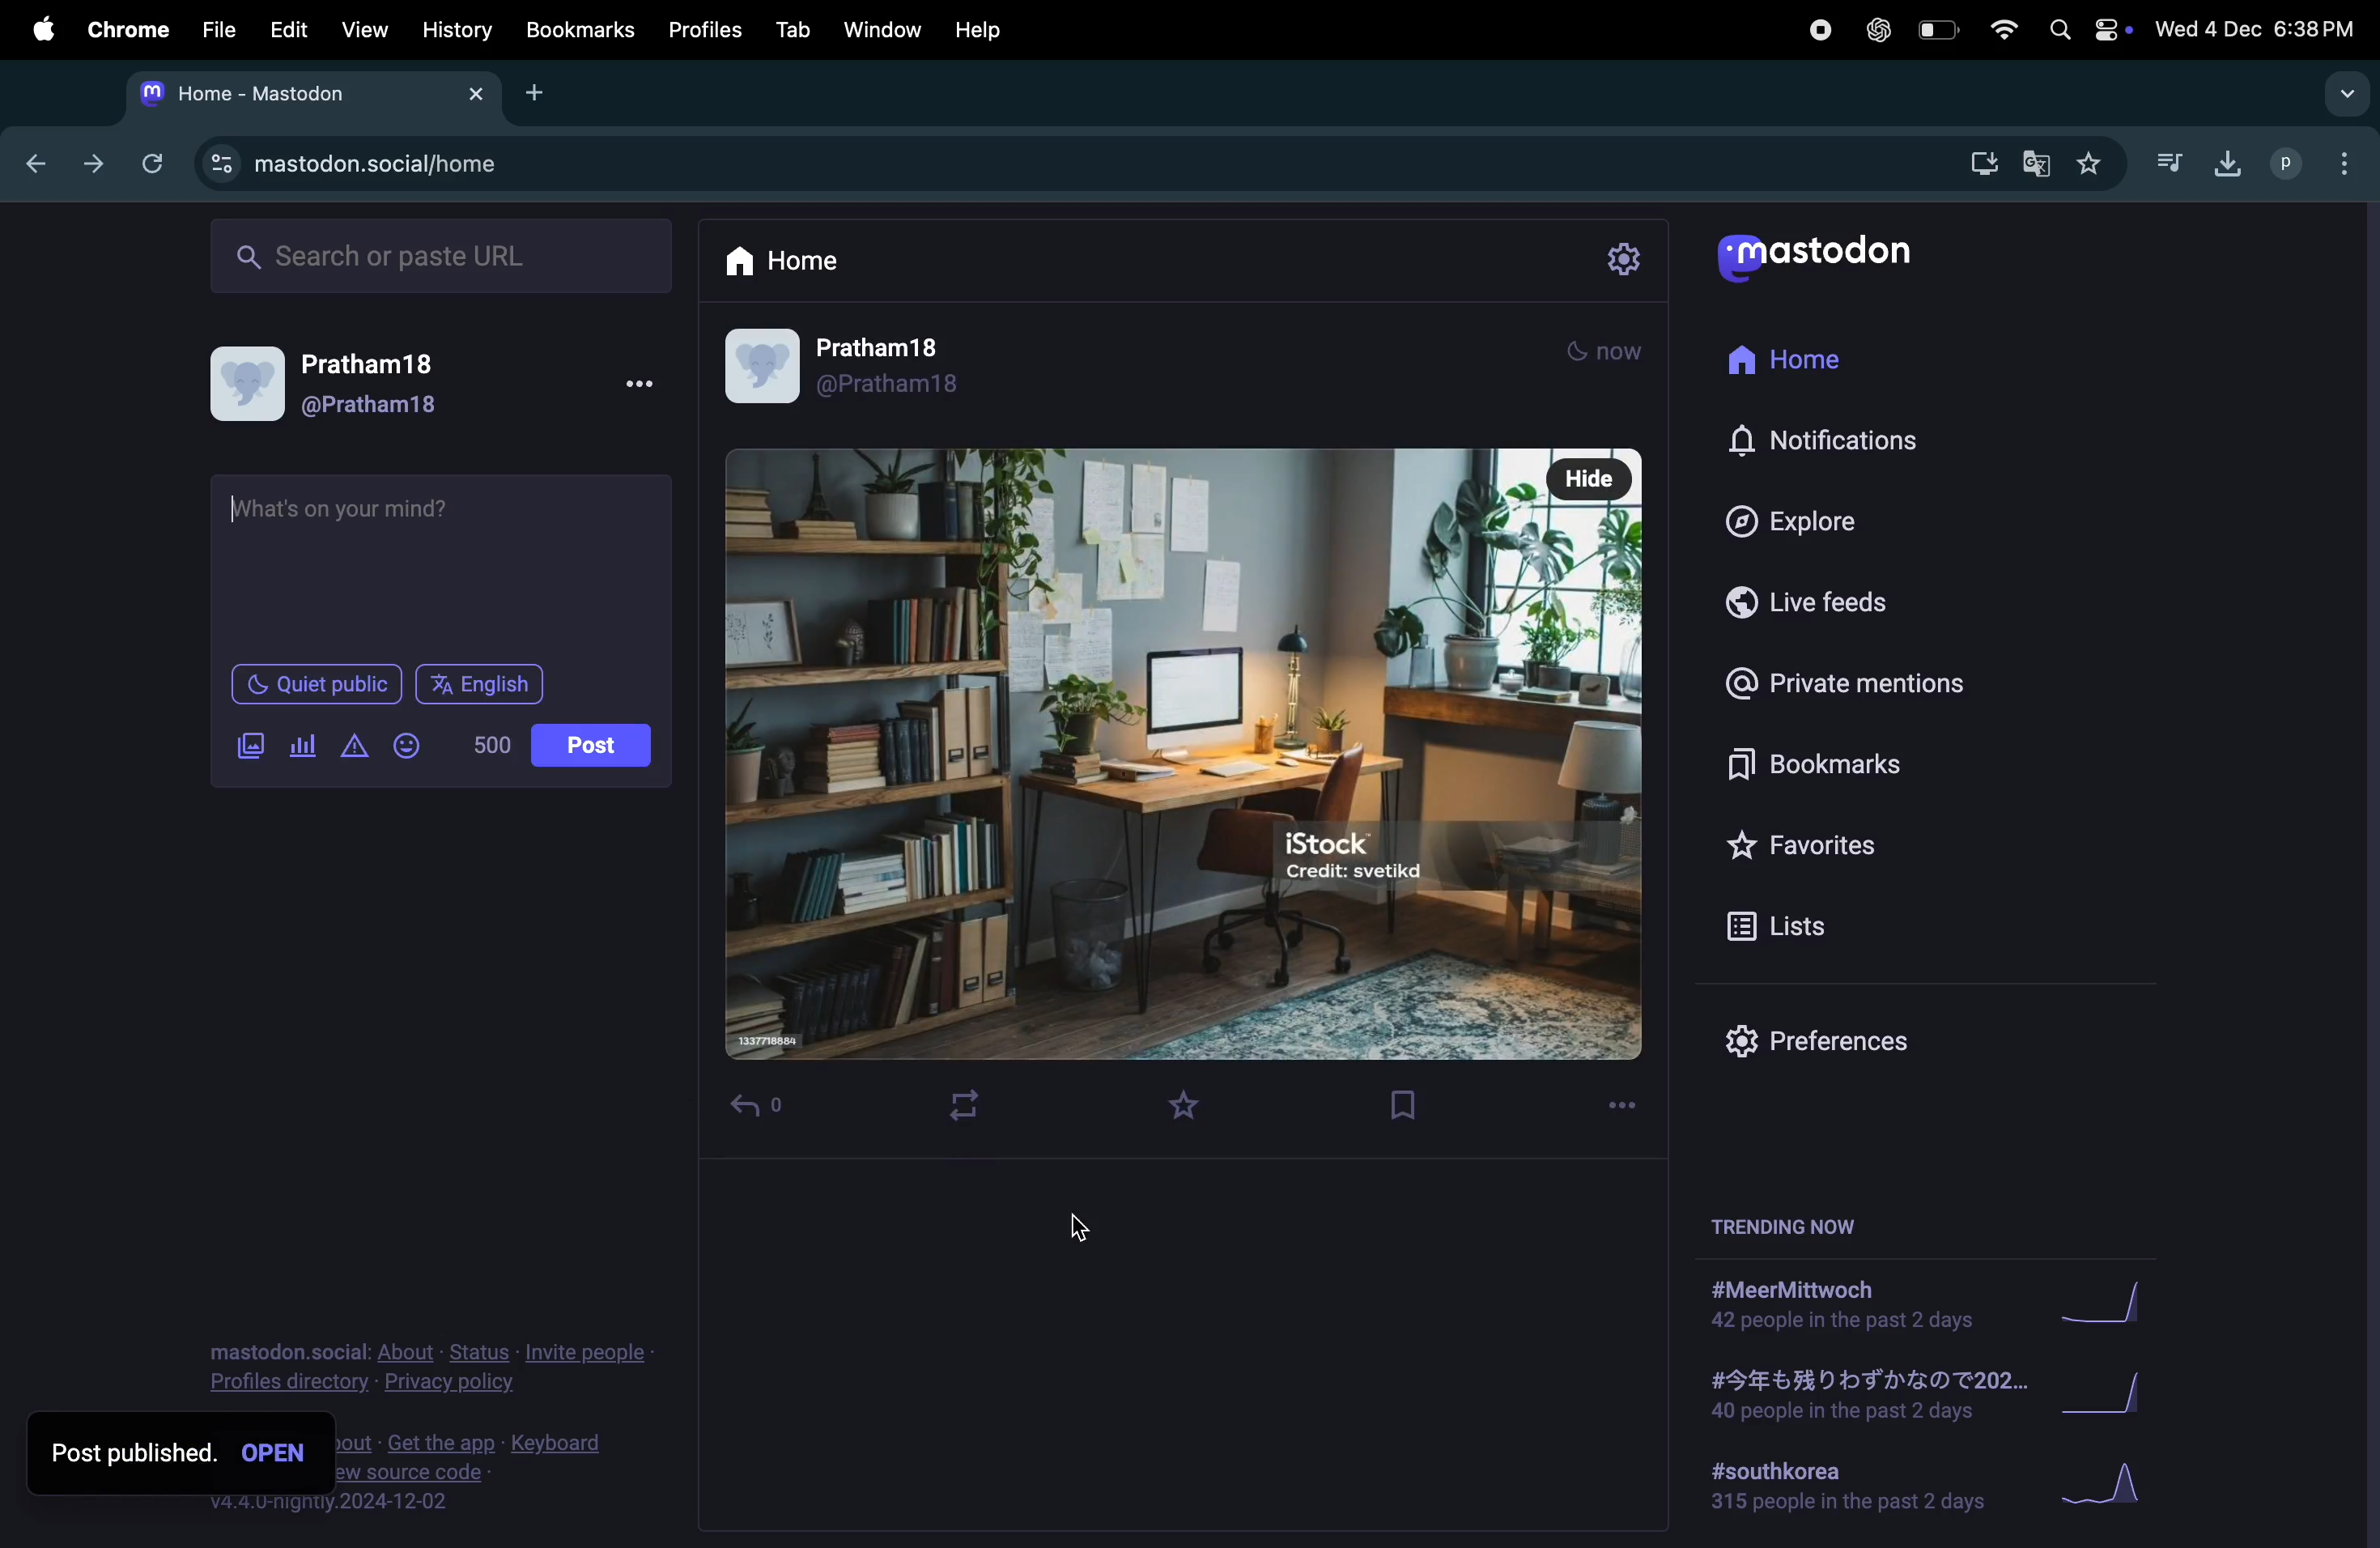  Describe the element at coordinates (2038, 169) in the screenshot. I see `translate` at that location.